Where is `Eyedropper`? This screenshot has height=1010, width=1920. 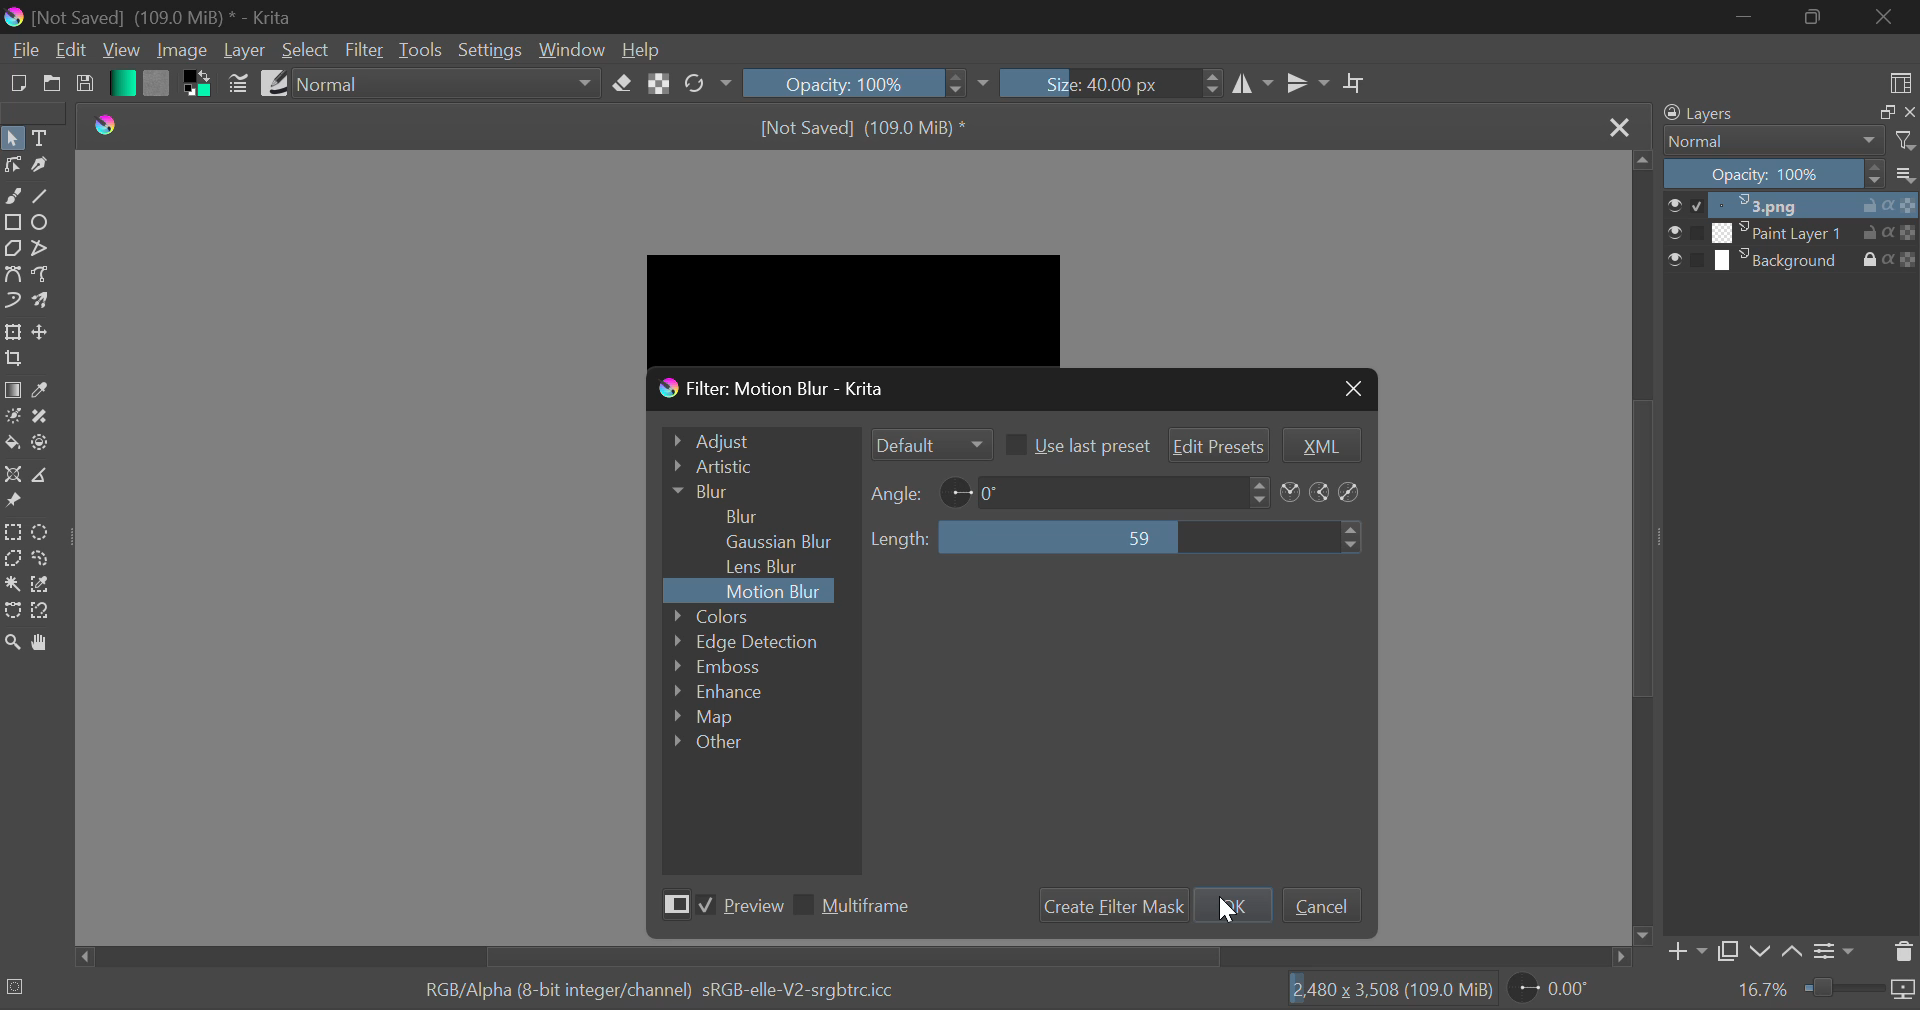
Eyedropper is located at coordinates (44, 390).